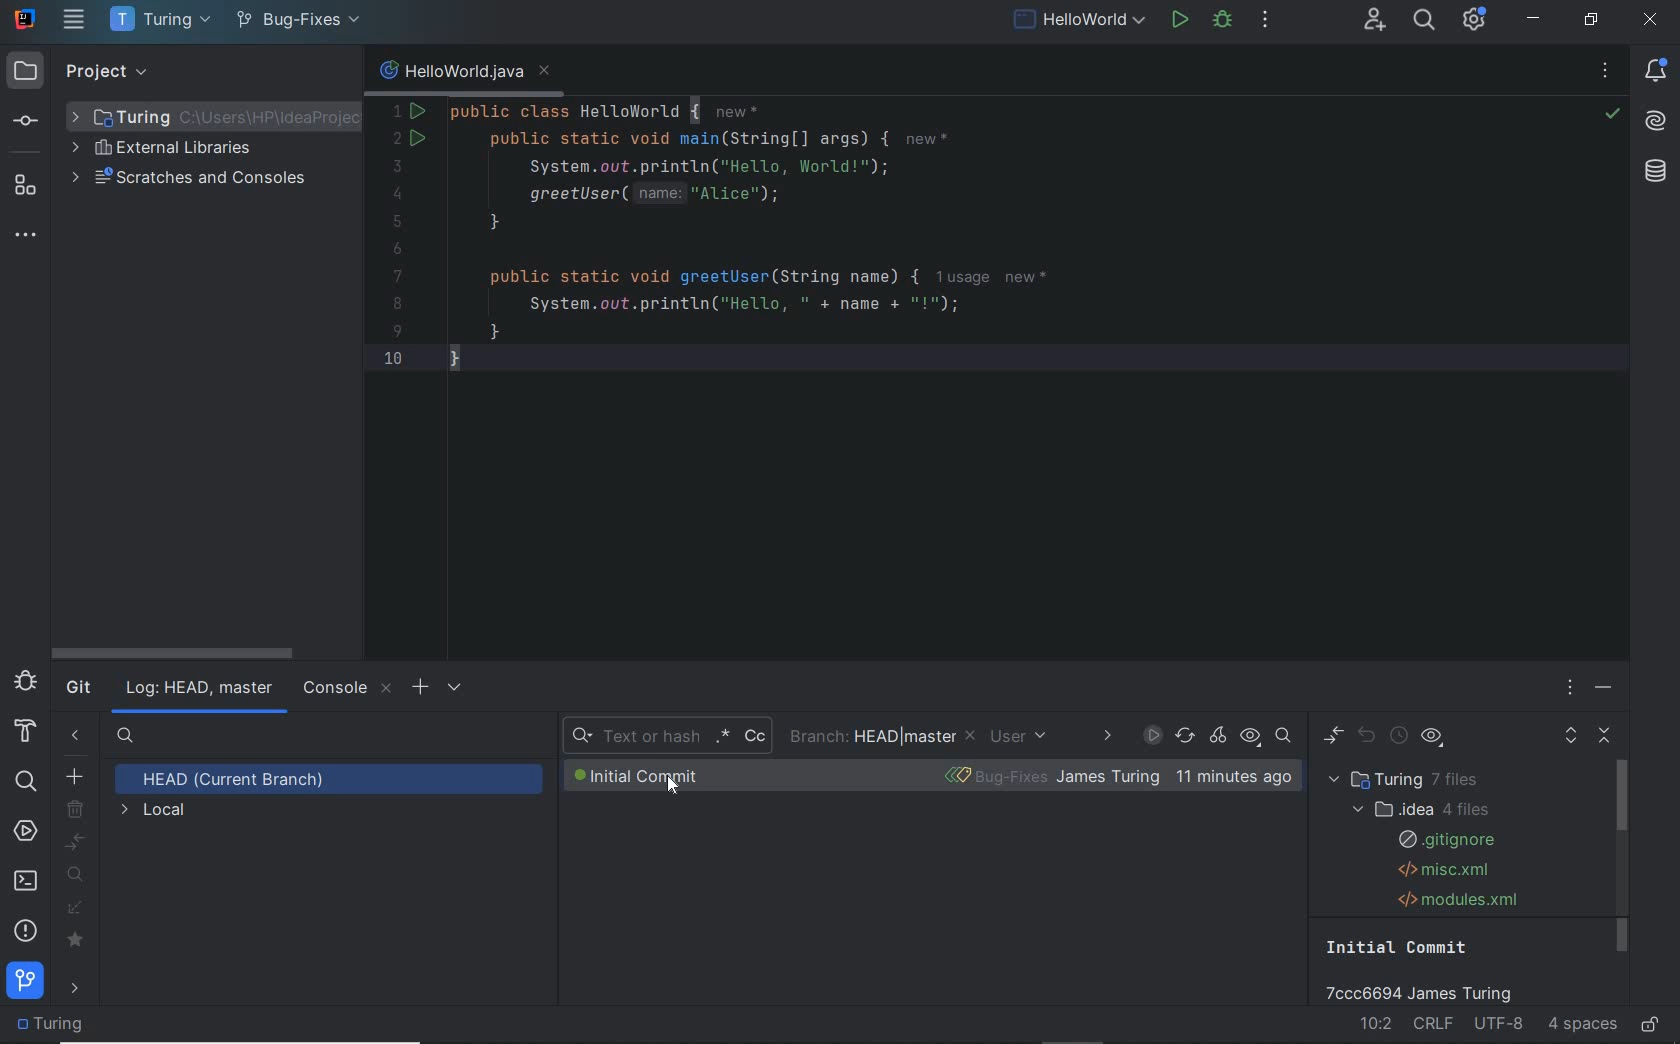  I want to click on collapse, so click(273, 73).